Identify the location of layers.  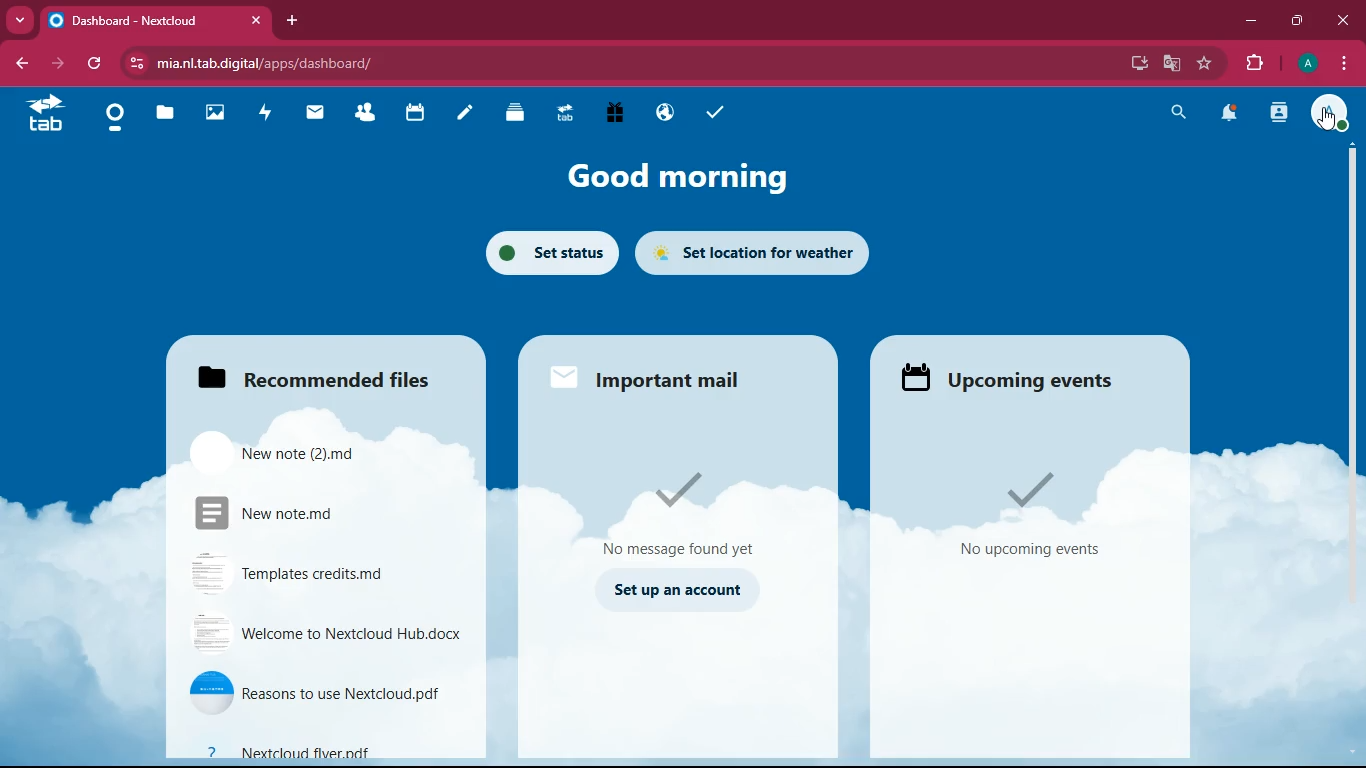
(515, 115).